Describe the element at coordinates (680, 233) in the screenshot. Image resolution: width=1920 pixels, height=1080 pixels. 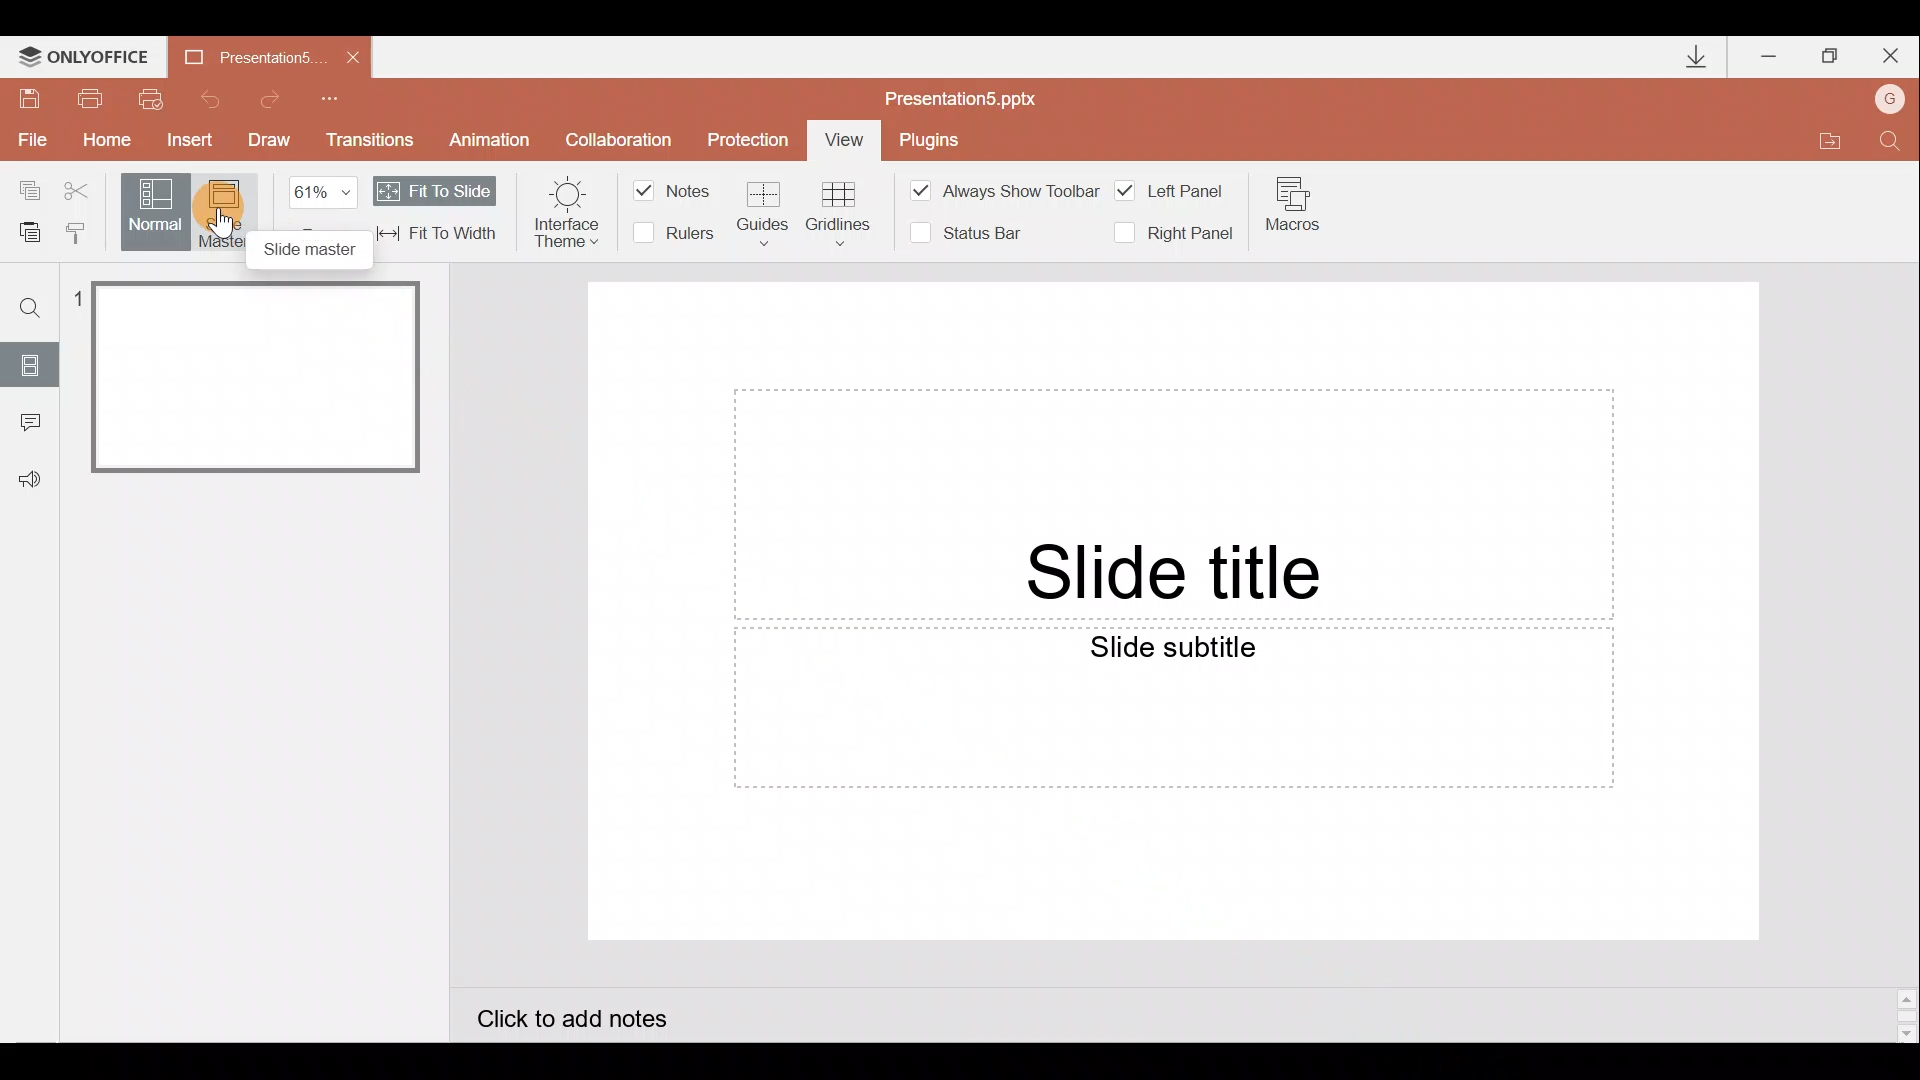
I see `Rulers` at that location.